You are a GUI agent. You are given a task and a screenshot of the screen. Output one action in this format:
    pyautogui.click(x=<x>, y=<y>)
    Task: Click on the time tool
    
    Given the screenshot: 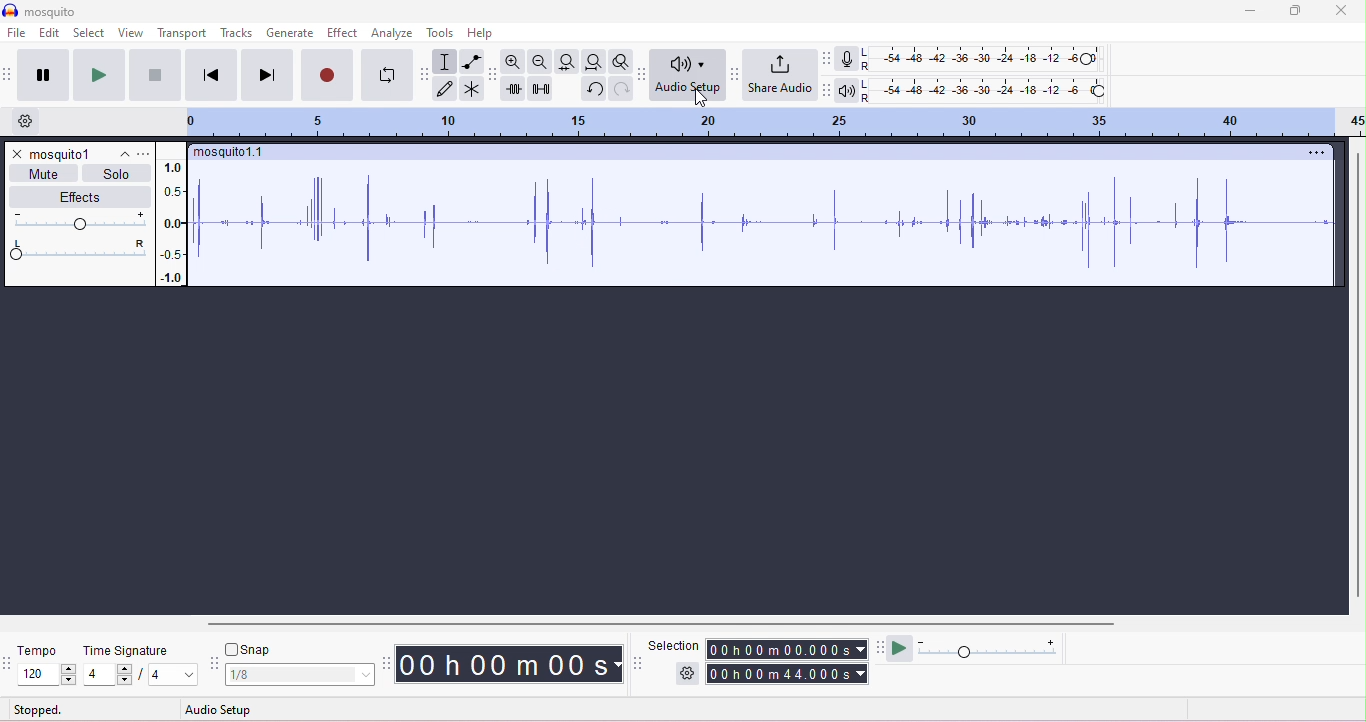 What is the action you would take?
    pyautogui.click(x=388, y=663)
    